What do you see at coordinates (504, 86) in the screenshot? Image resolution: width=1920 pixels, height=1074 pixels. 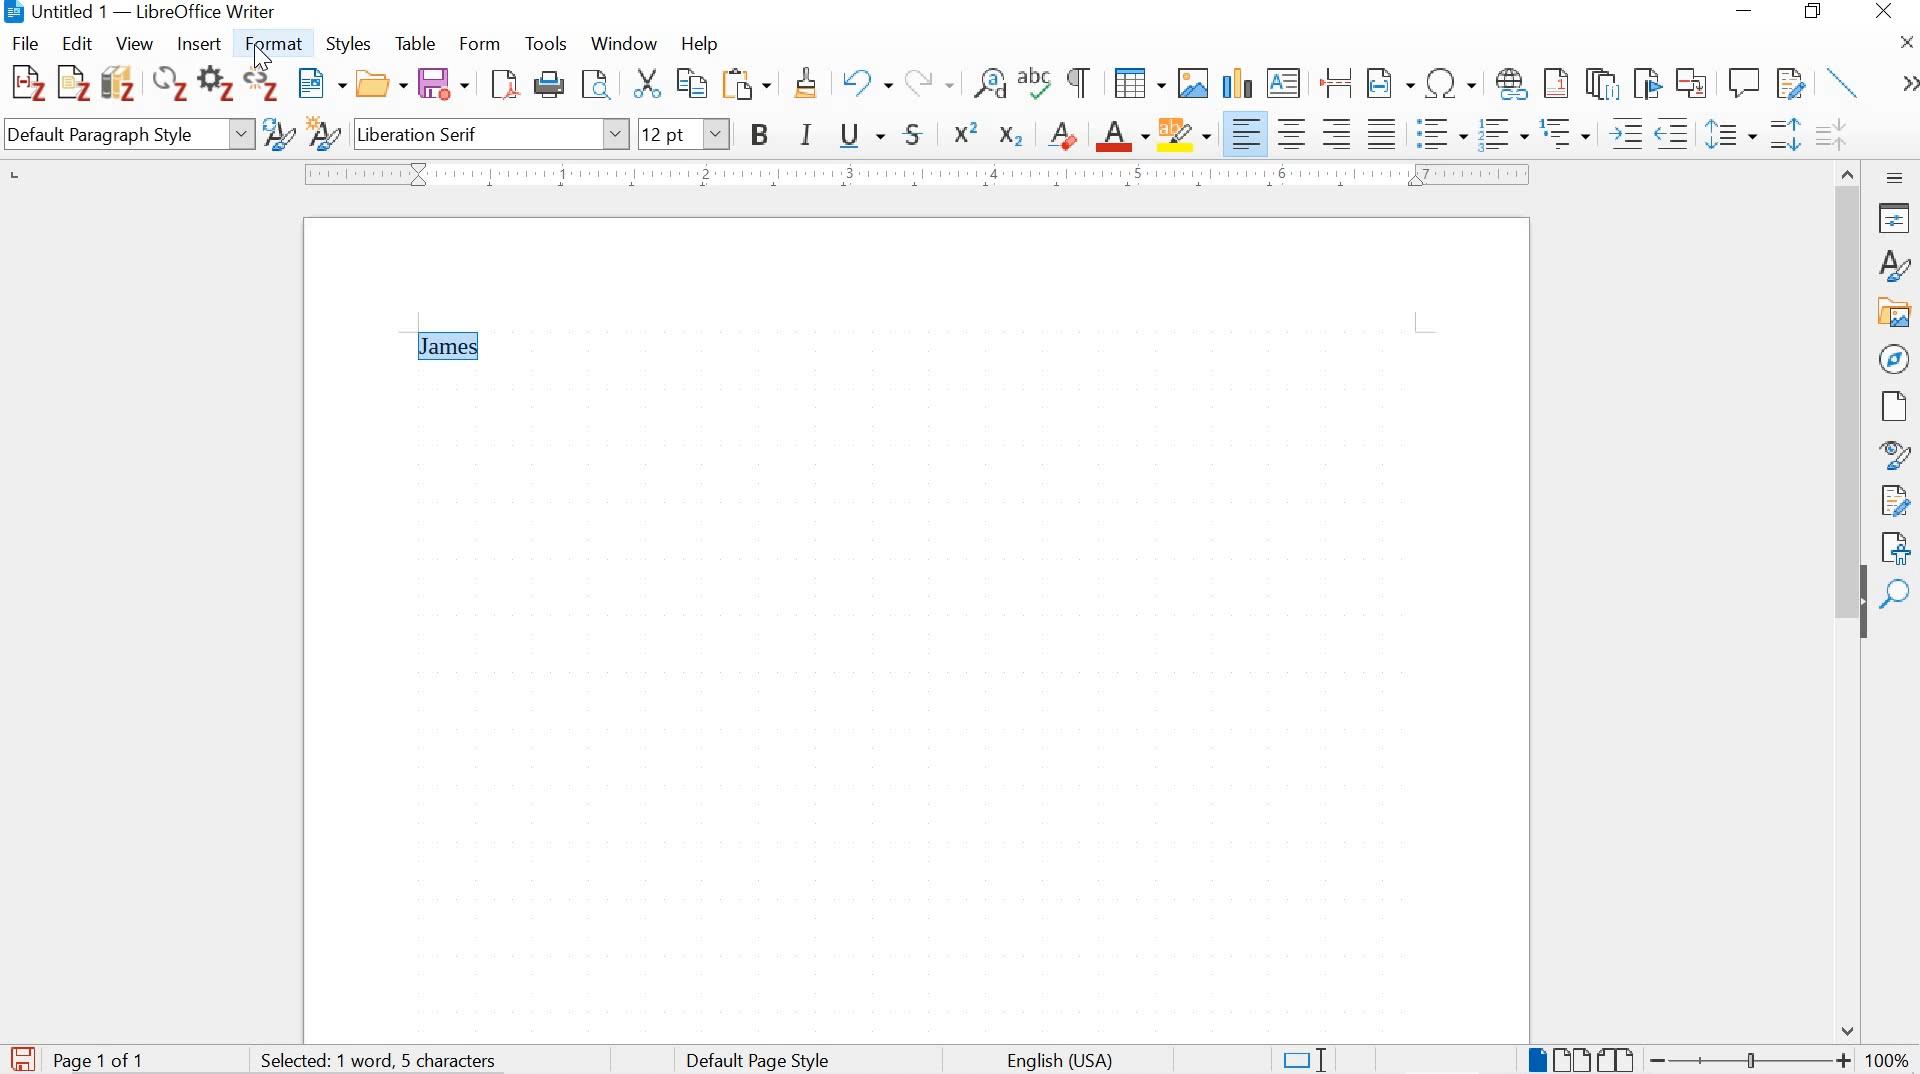 I see `save as pdf` at bounding box center [504, 86].